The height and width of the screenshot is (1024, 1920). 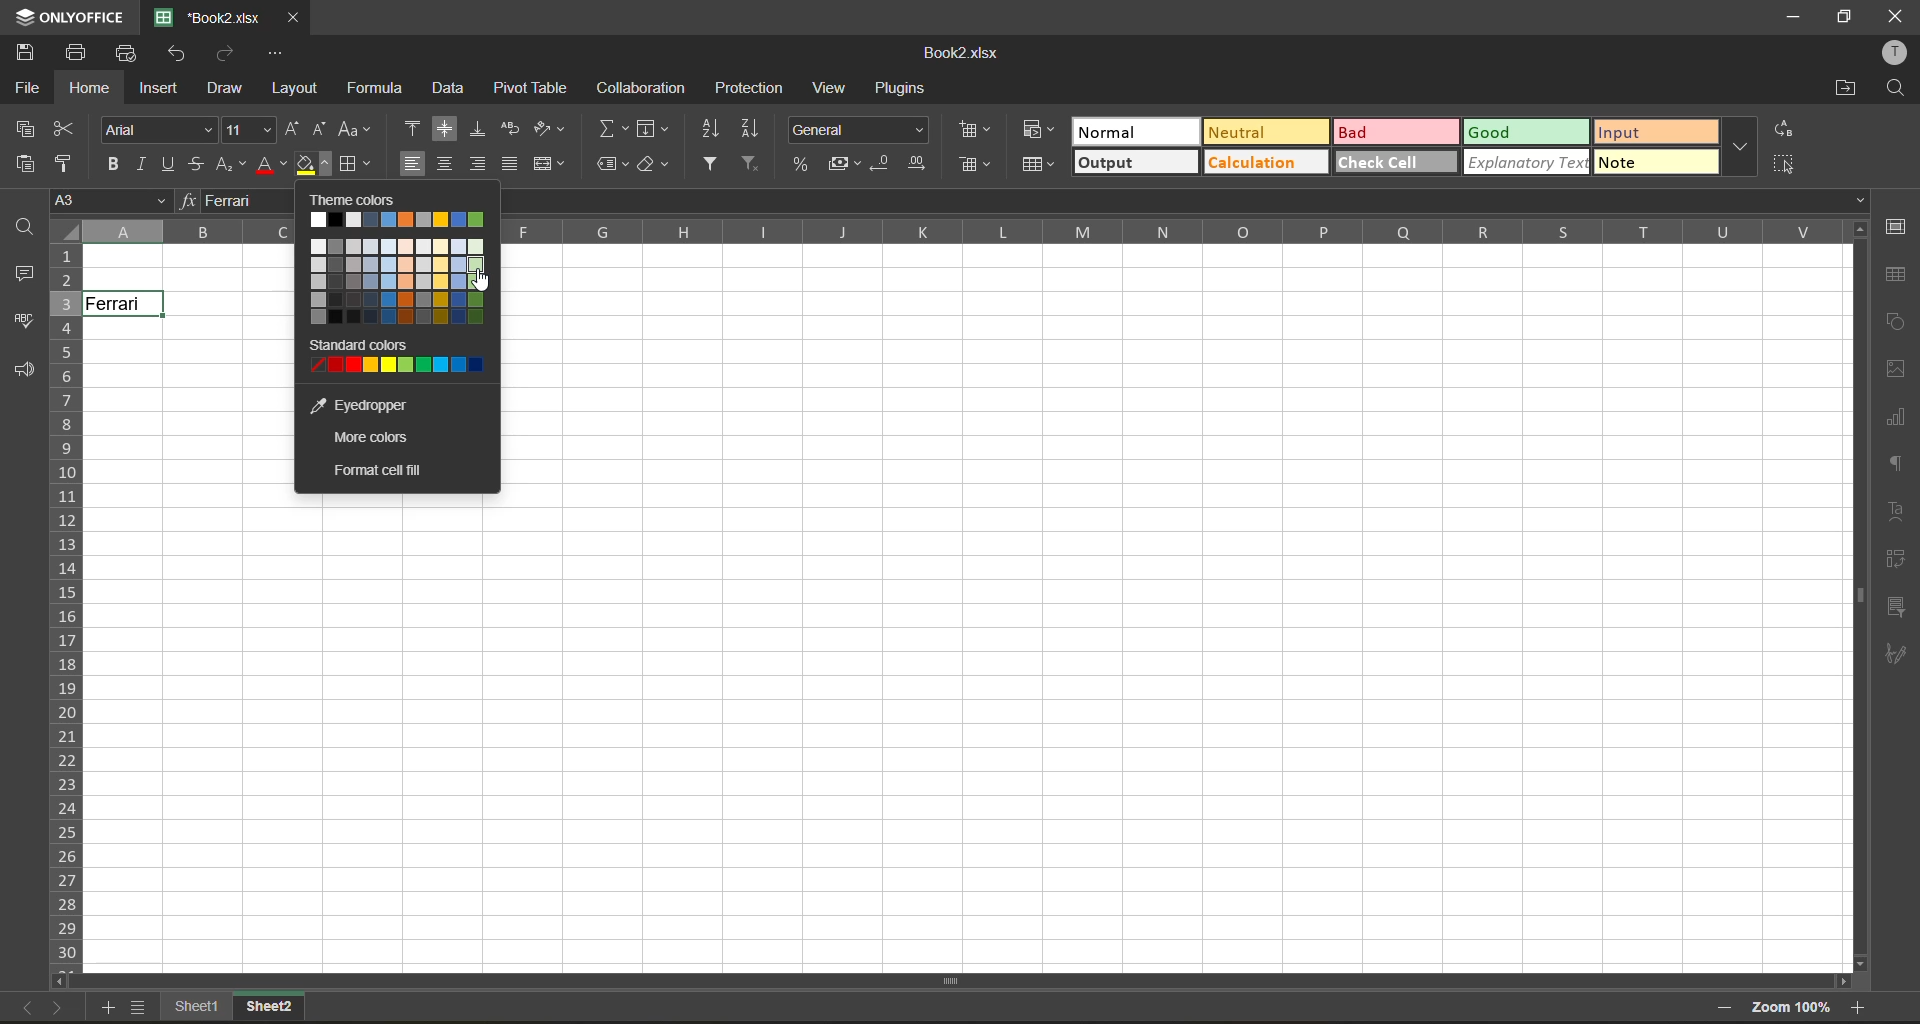 What do you see at coordinates (114, 164) in the screenshot?
I see `bold` at bounding box center [114, 164].